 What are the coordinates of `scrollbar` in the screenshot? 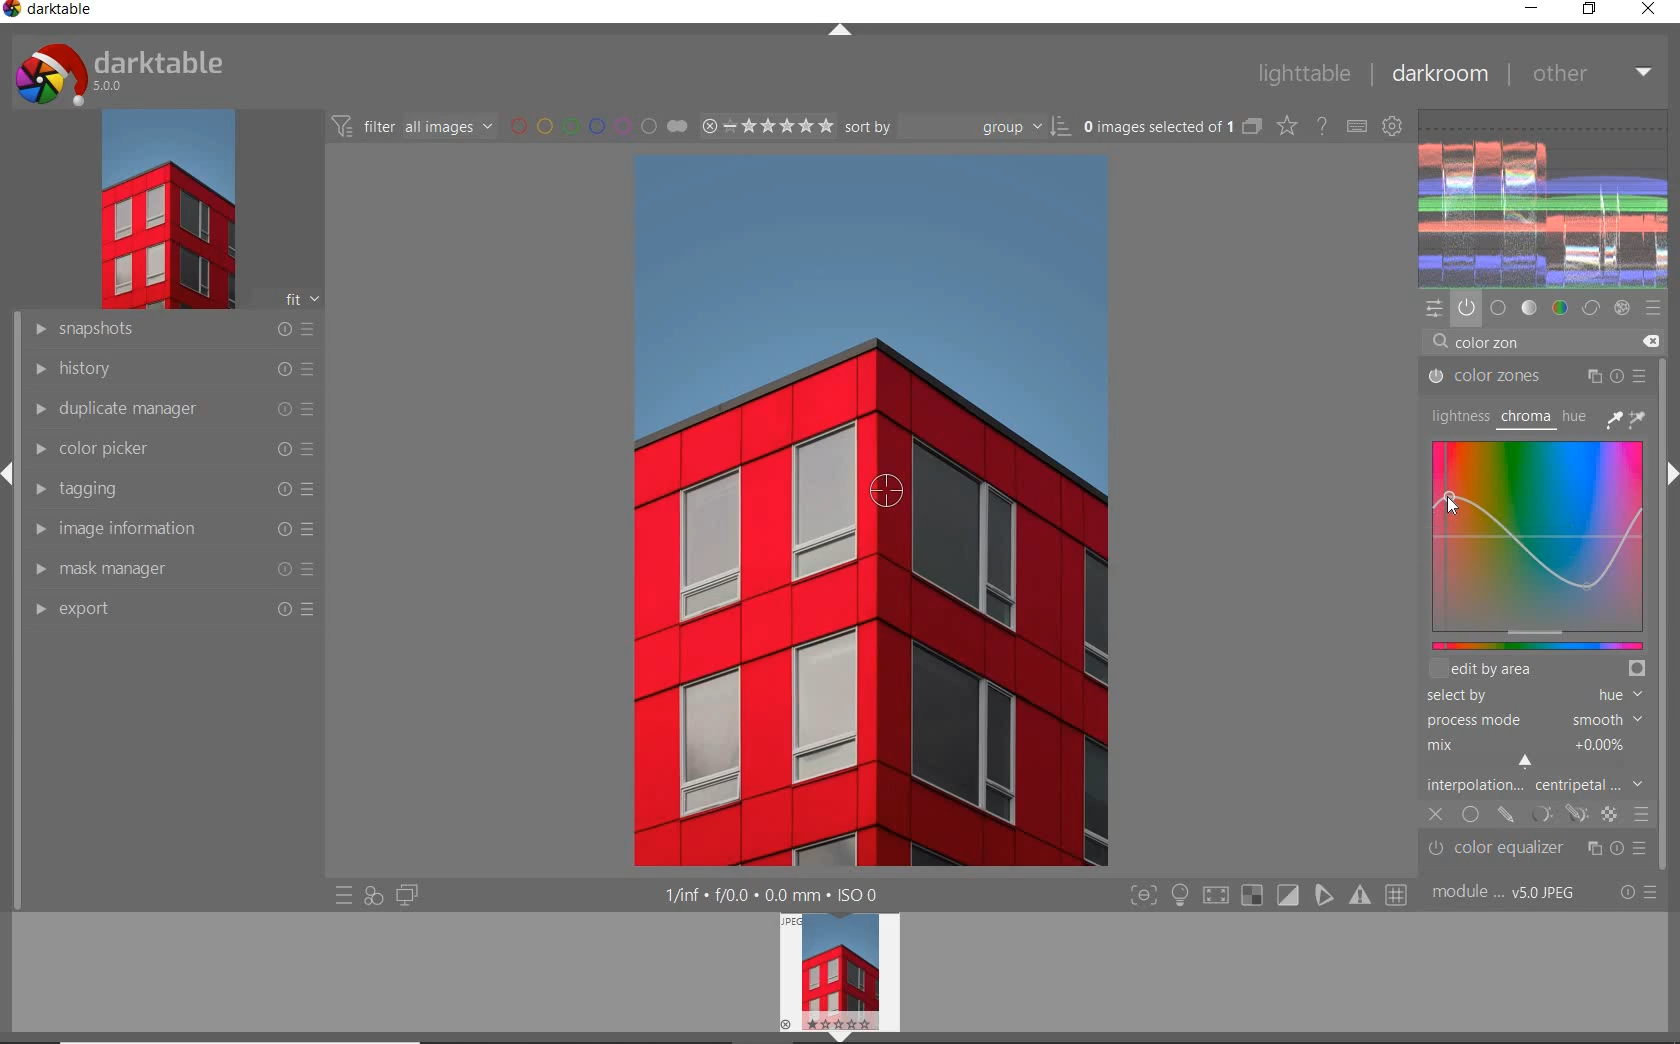 It's located at (1670, 673).